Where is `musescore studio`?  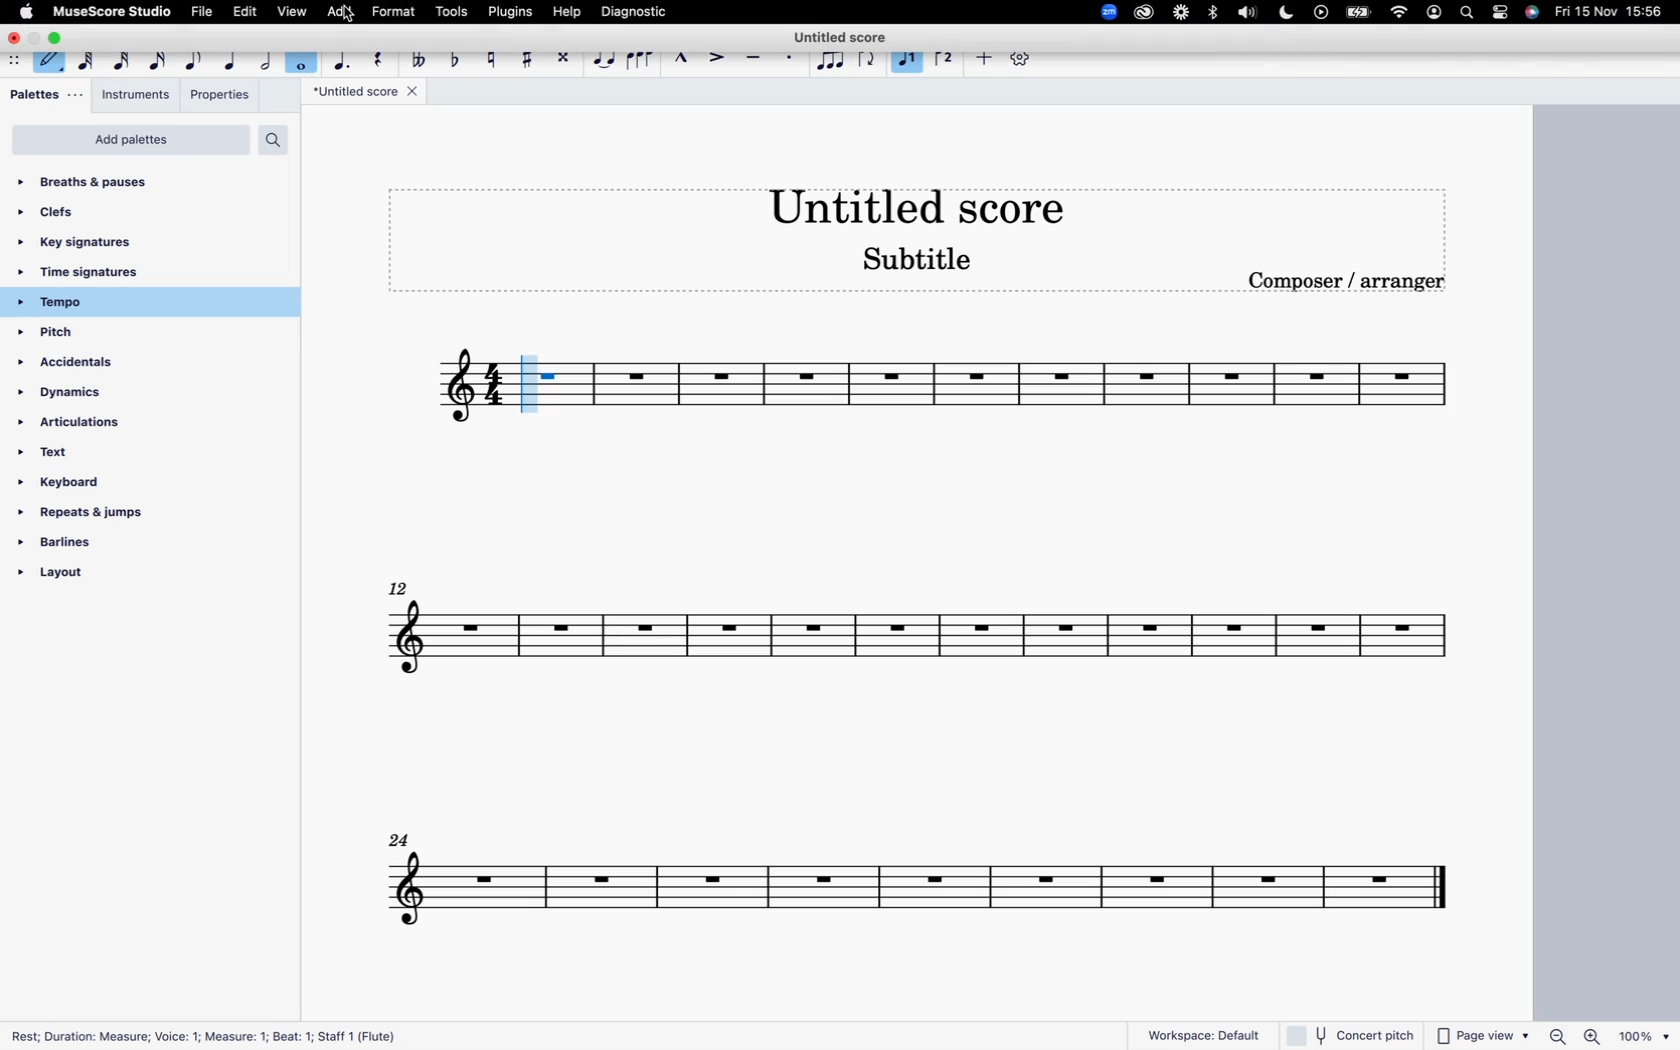
musescore studio is located at coordinates (114, 11).